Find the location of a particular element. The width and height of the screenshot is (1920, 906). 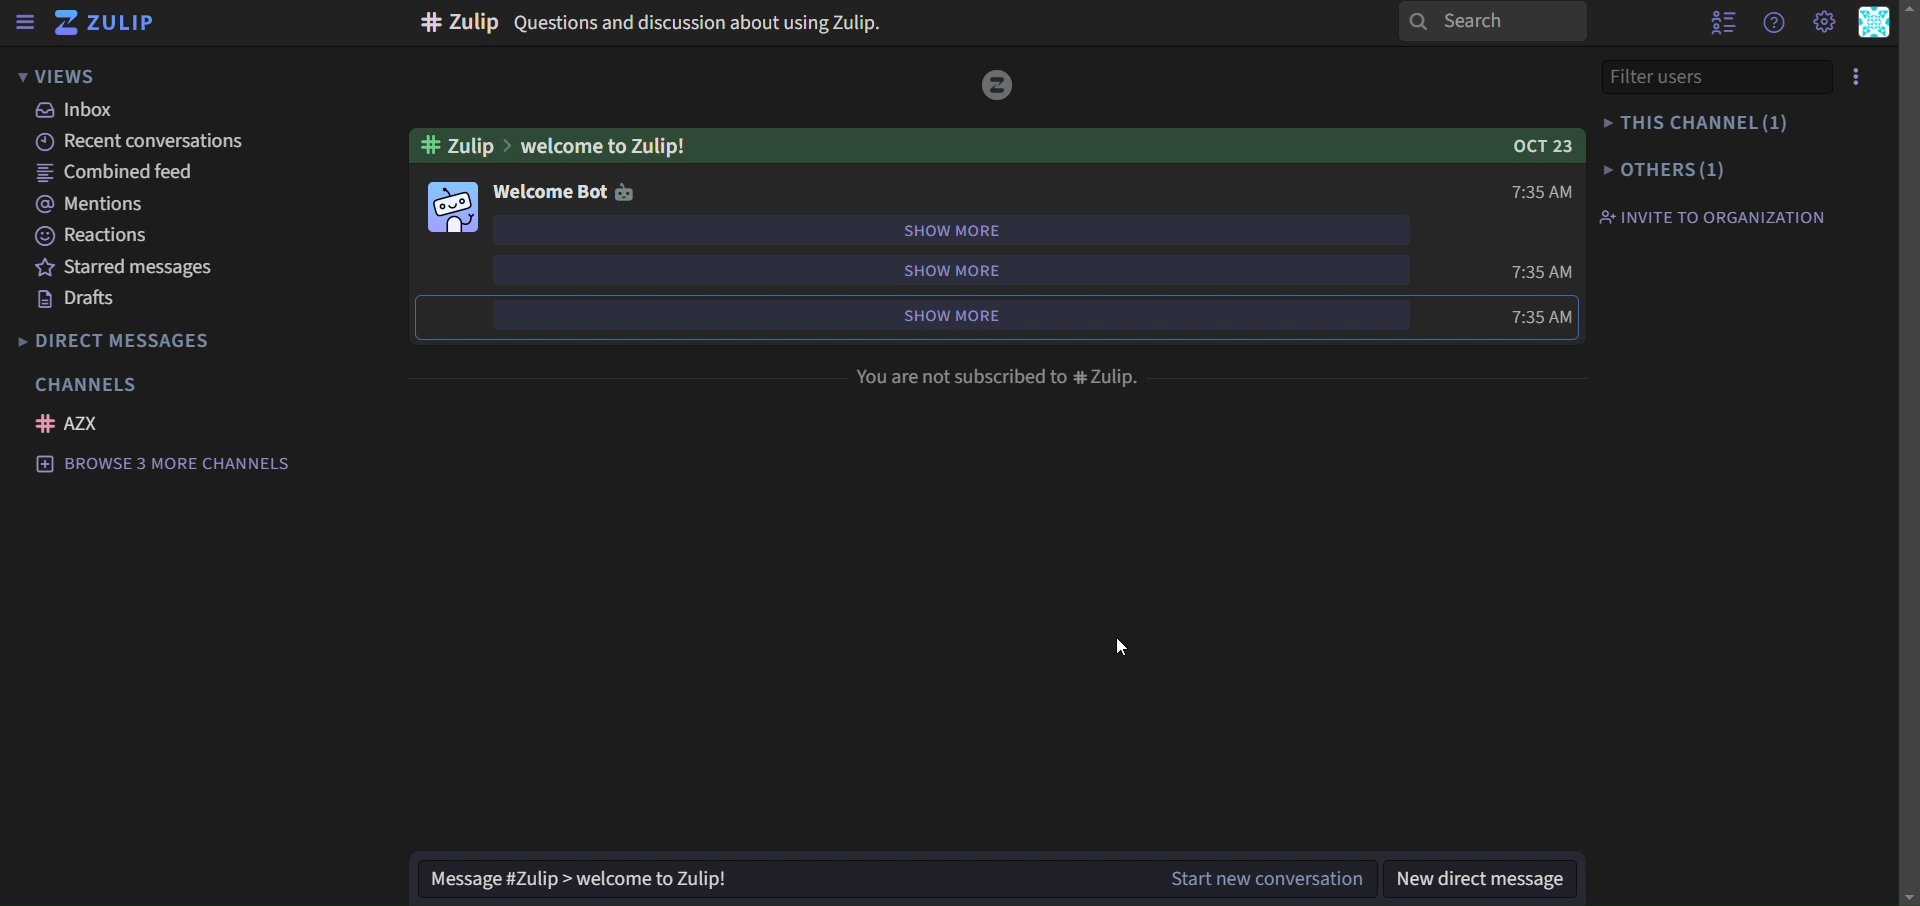

zulip is located at coordinates (106, 24).